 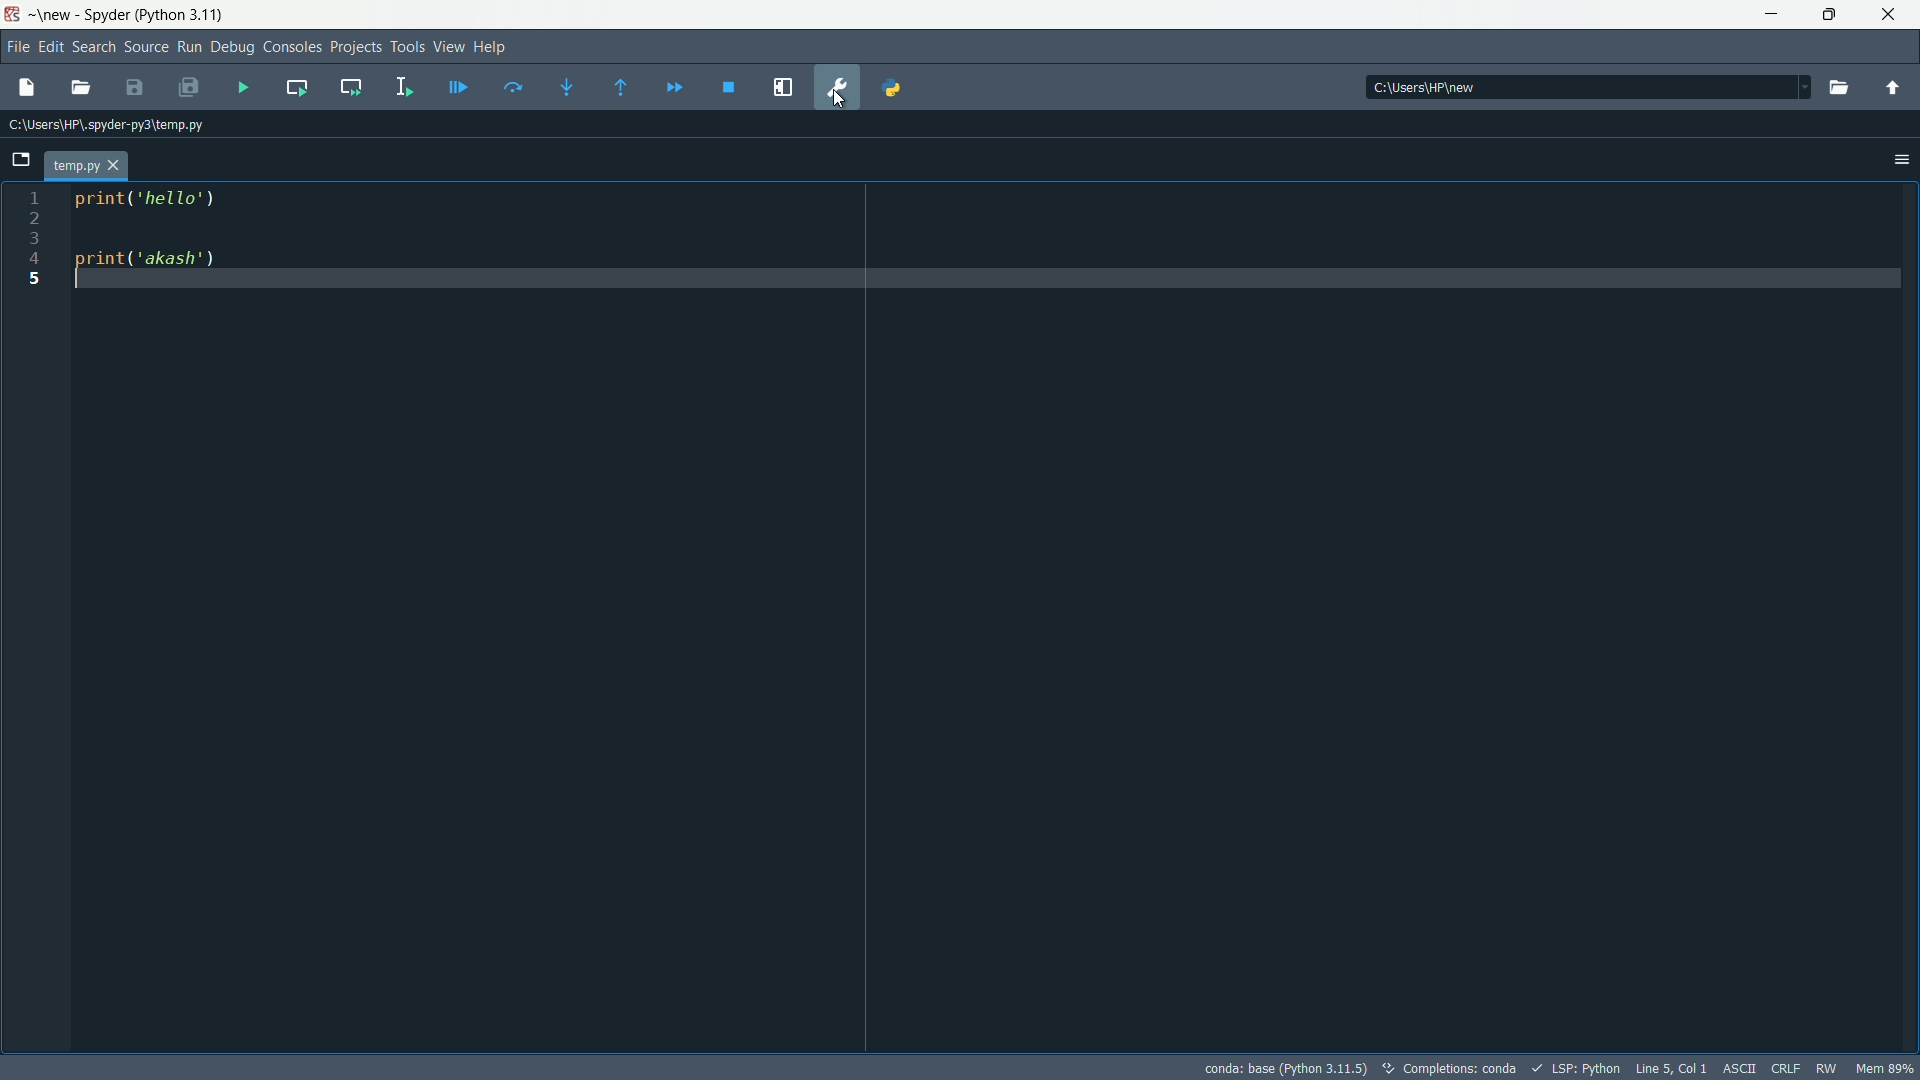 I want to click on run current cell, so click(x=297, y=87).